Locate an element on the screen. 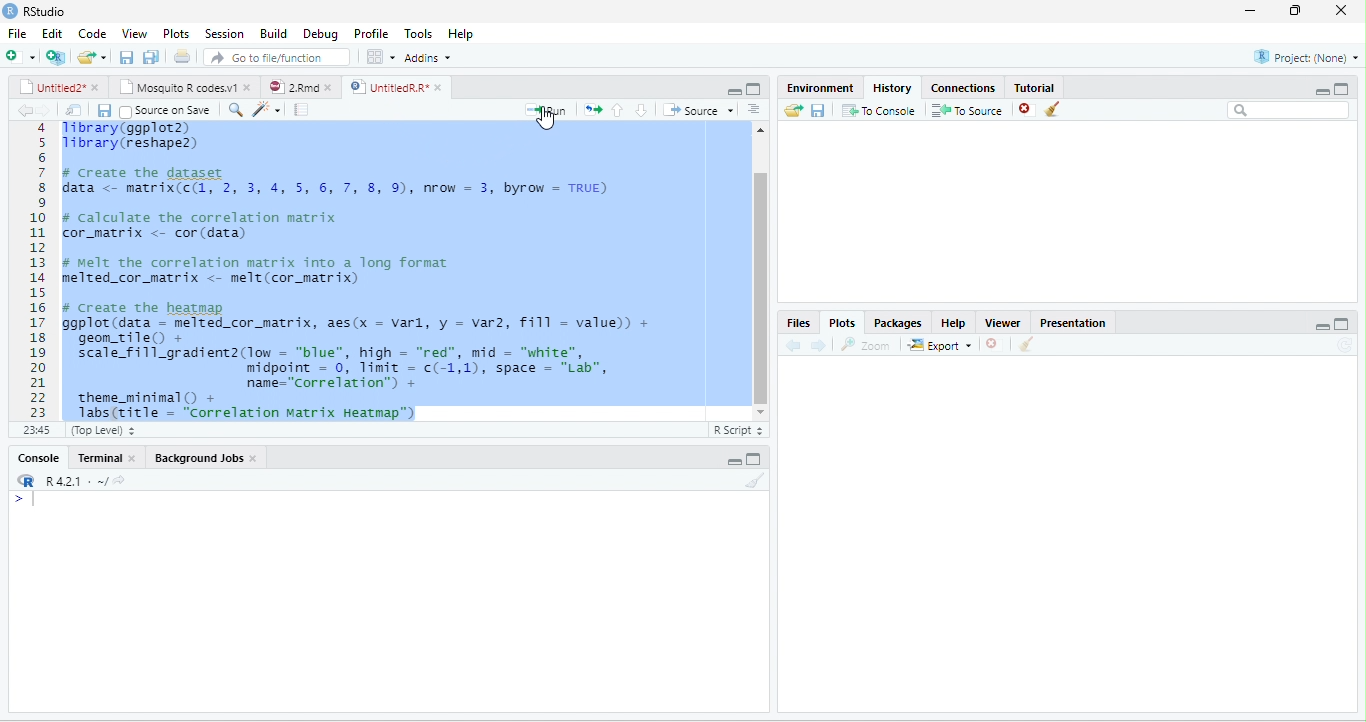  previous is located at coordinates (615, 108).